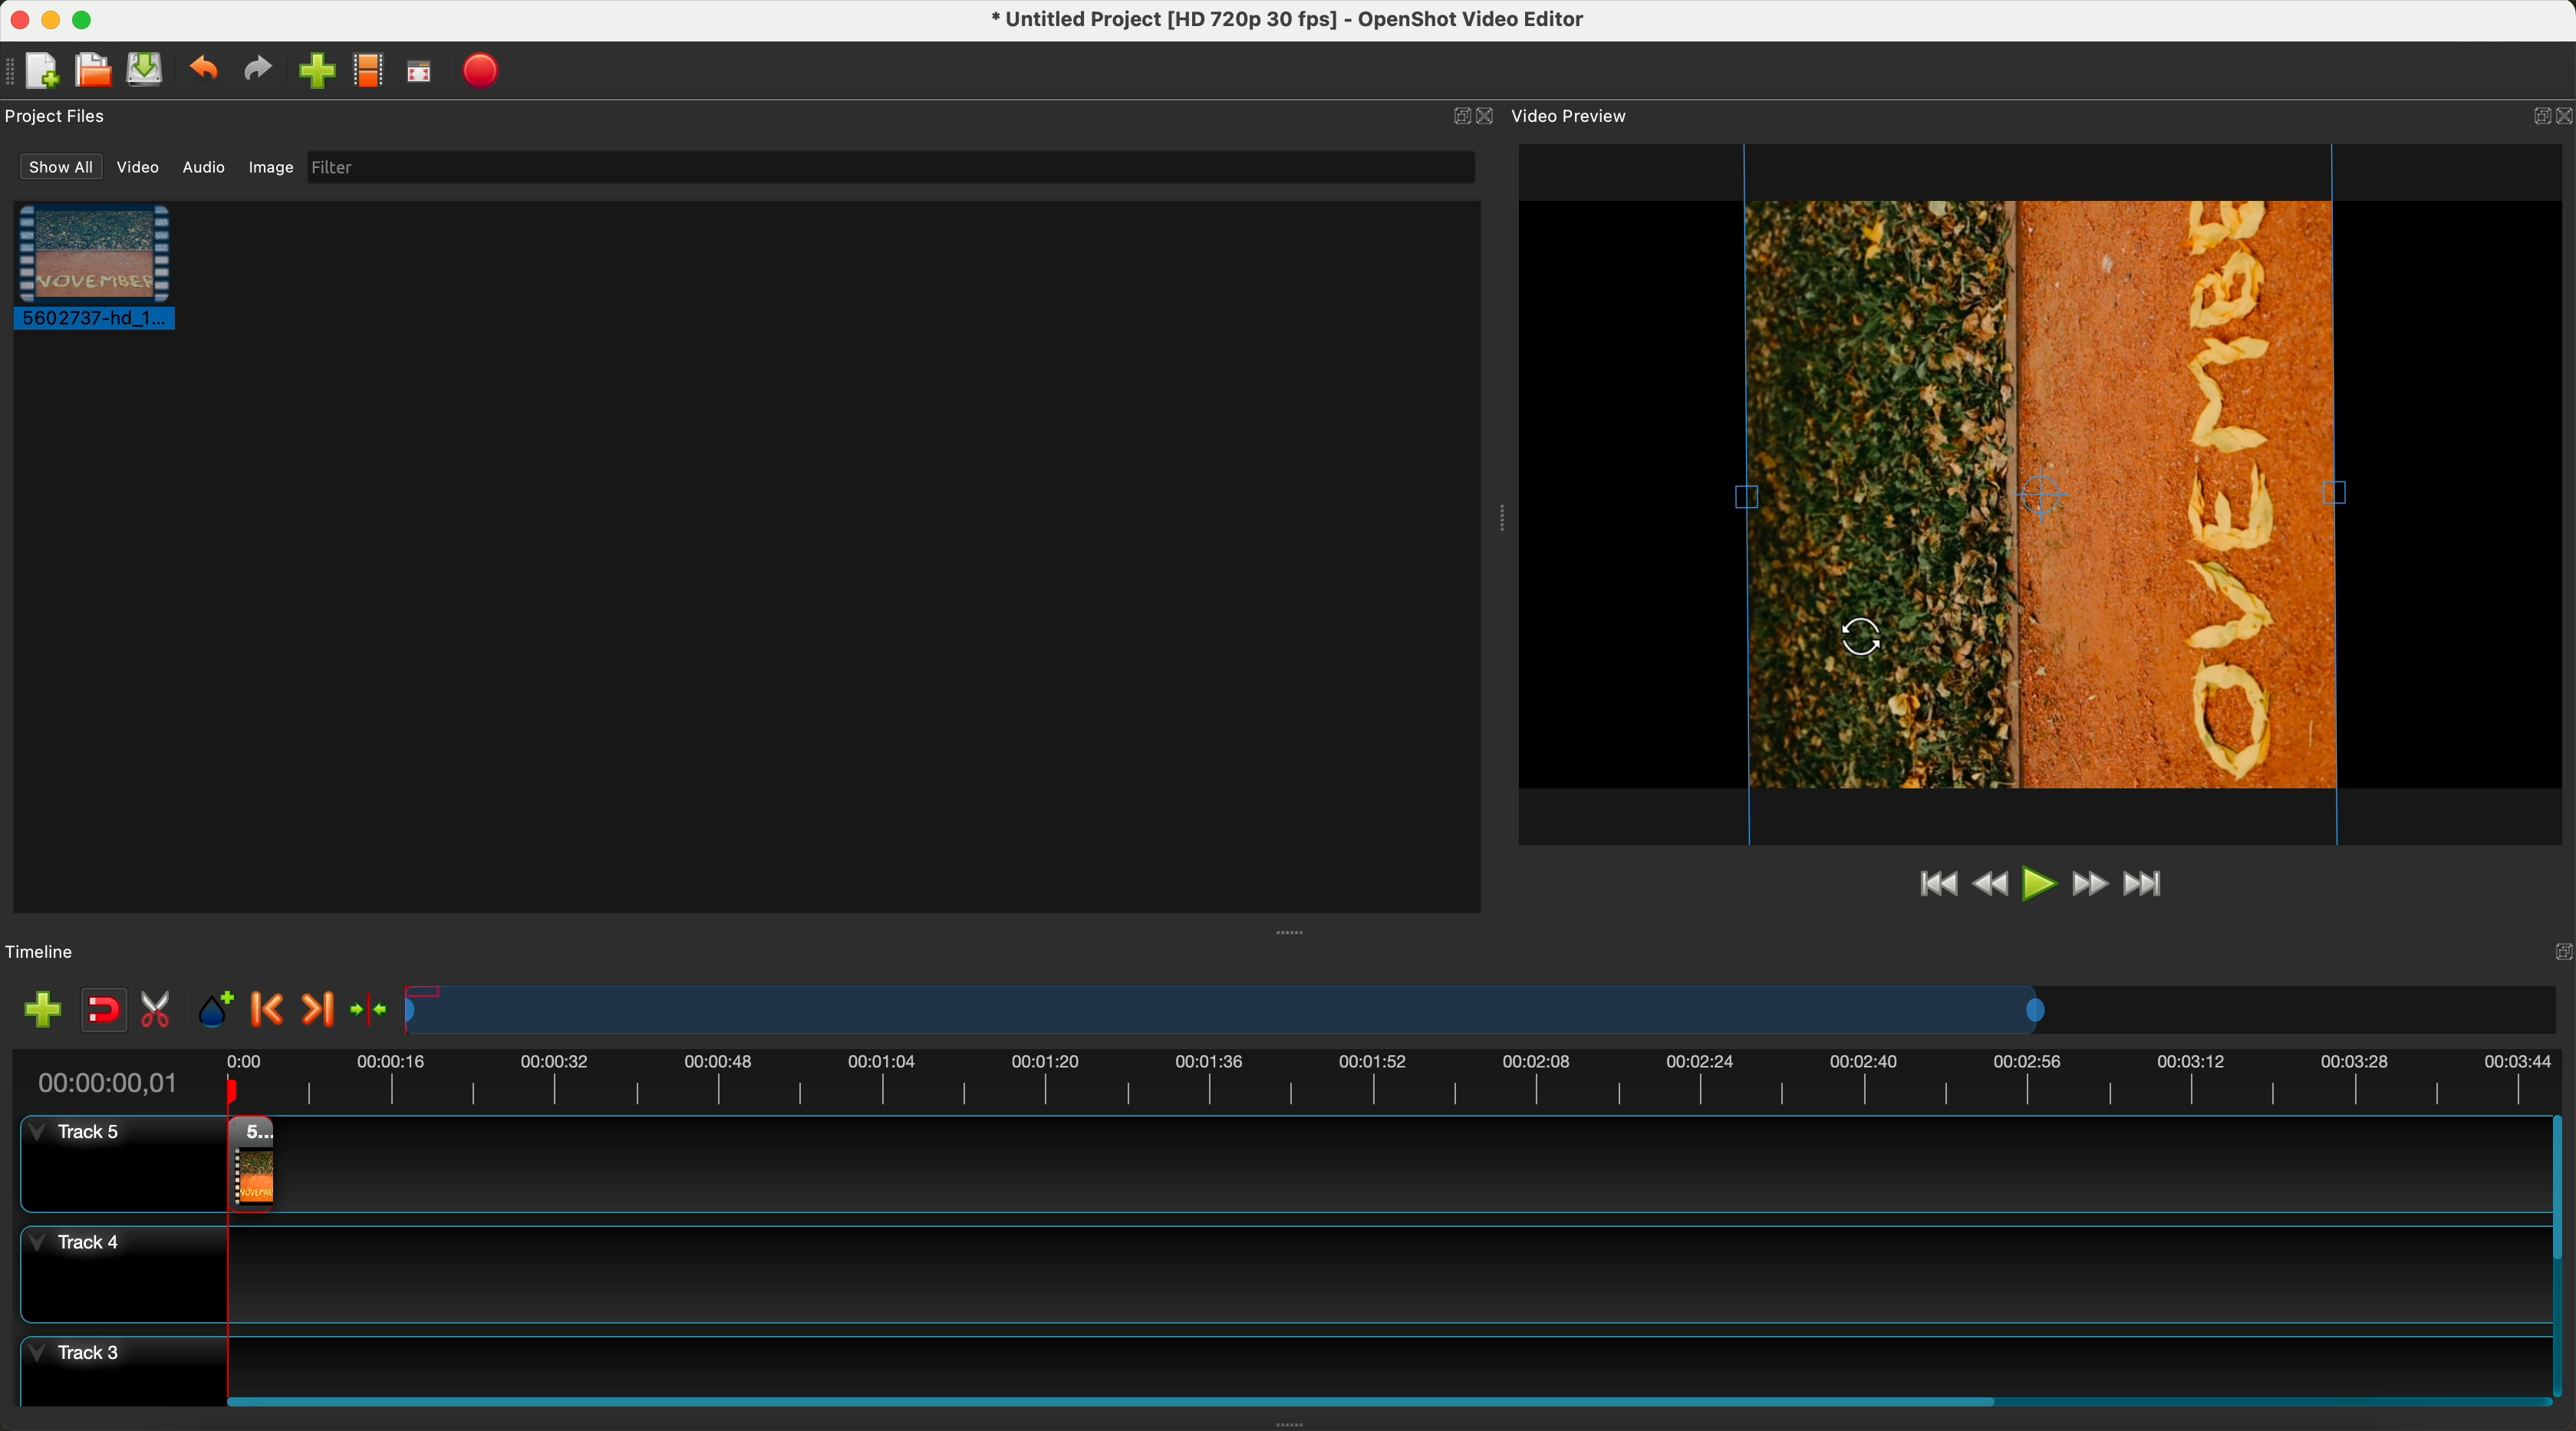 The image size is (2576, 1431). What do you see at coordinates (45, 69) in the screenshot?
I see `new project` at bounding box center [45, 69].